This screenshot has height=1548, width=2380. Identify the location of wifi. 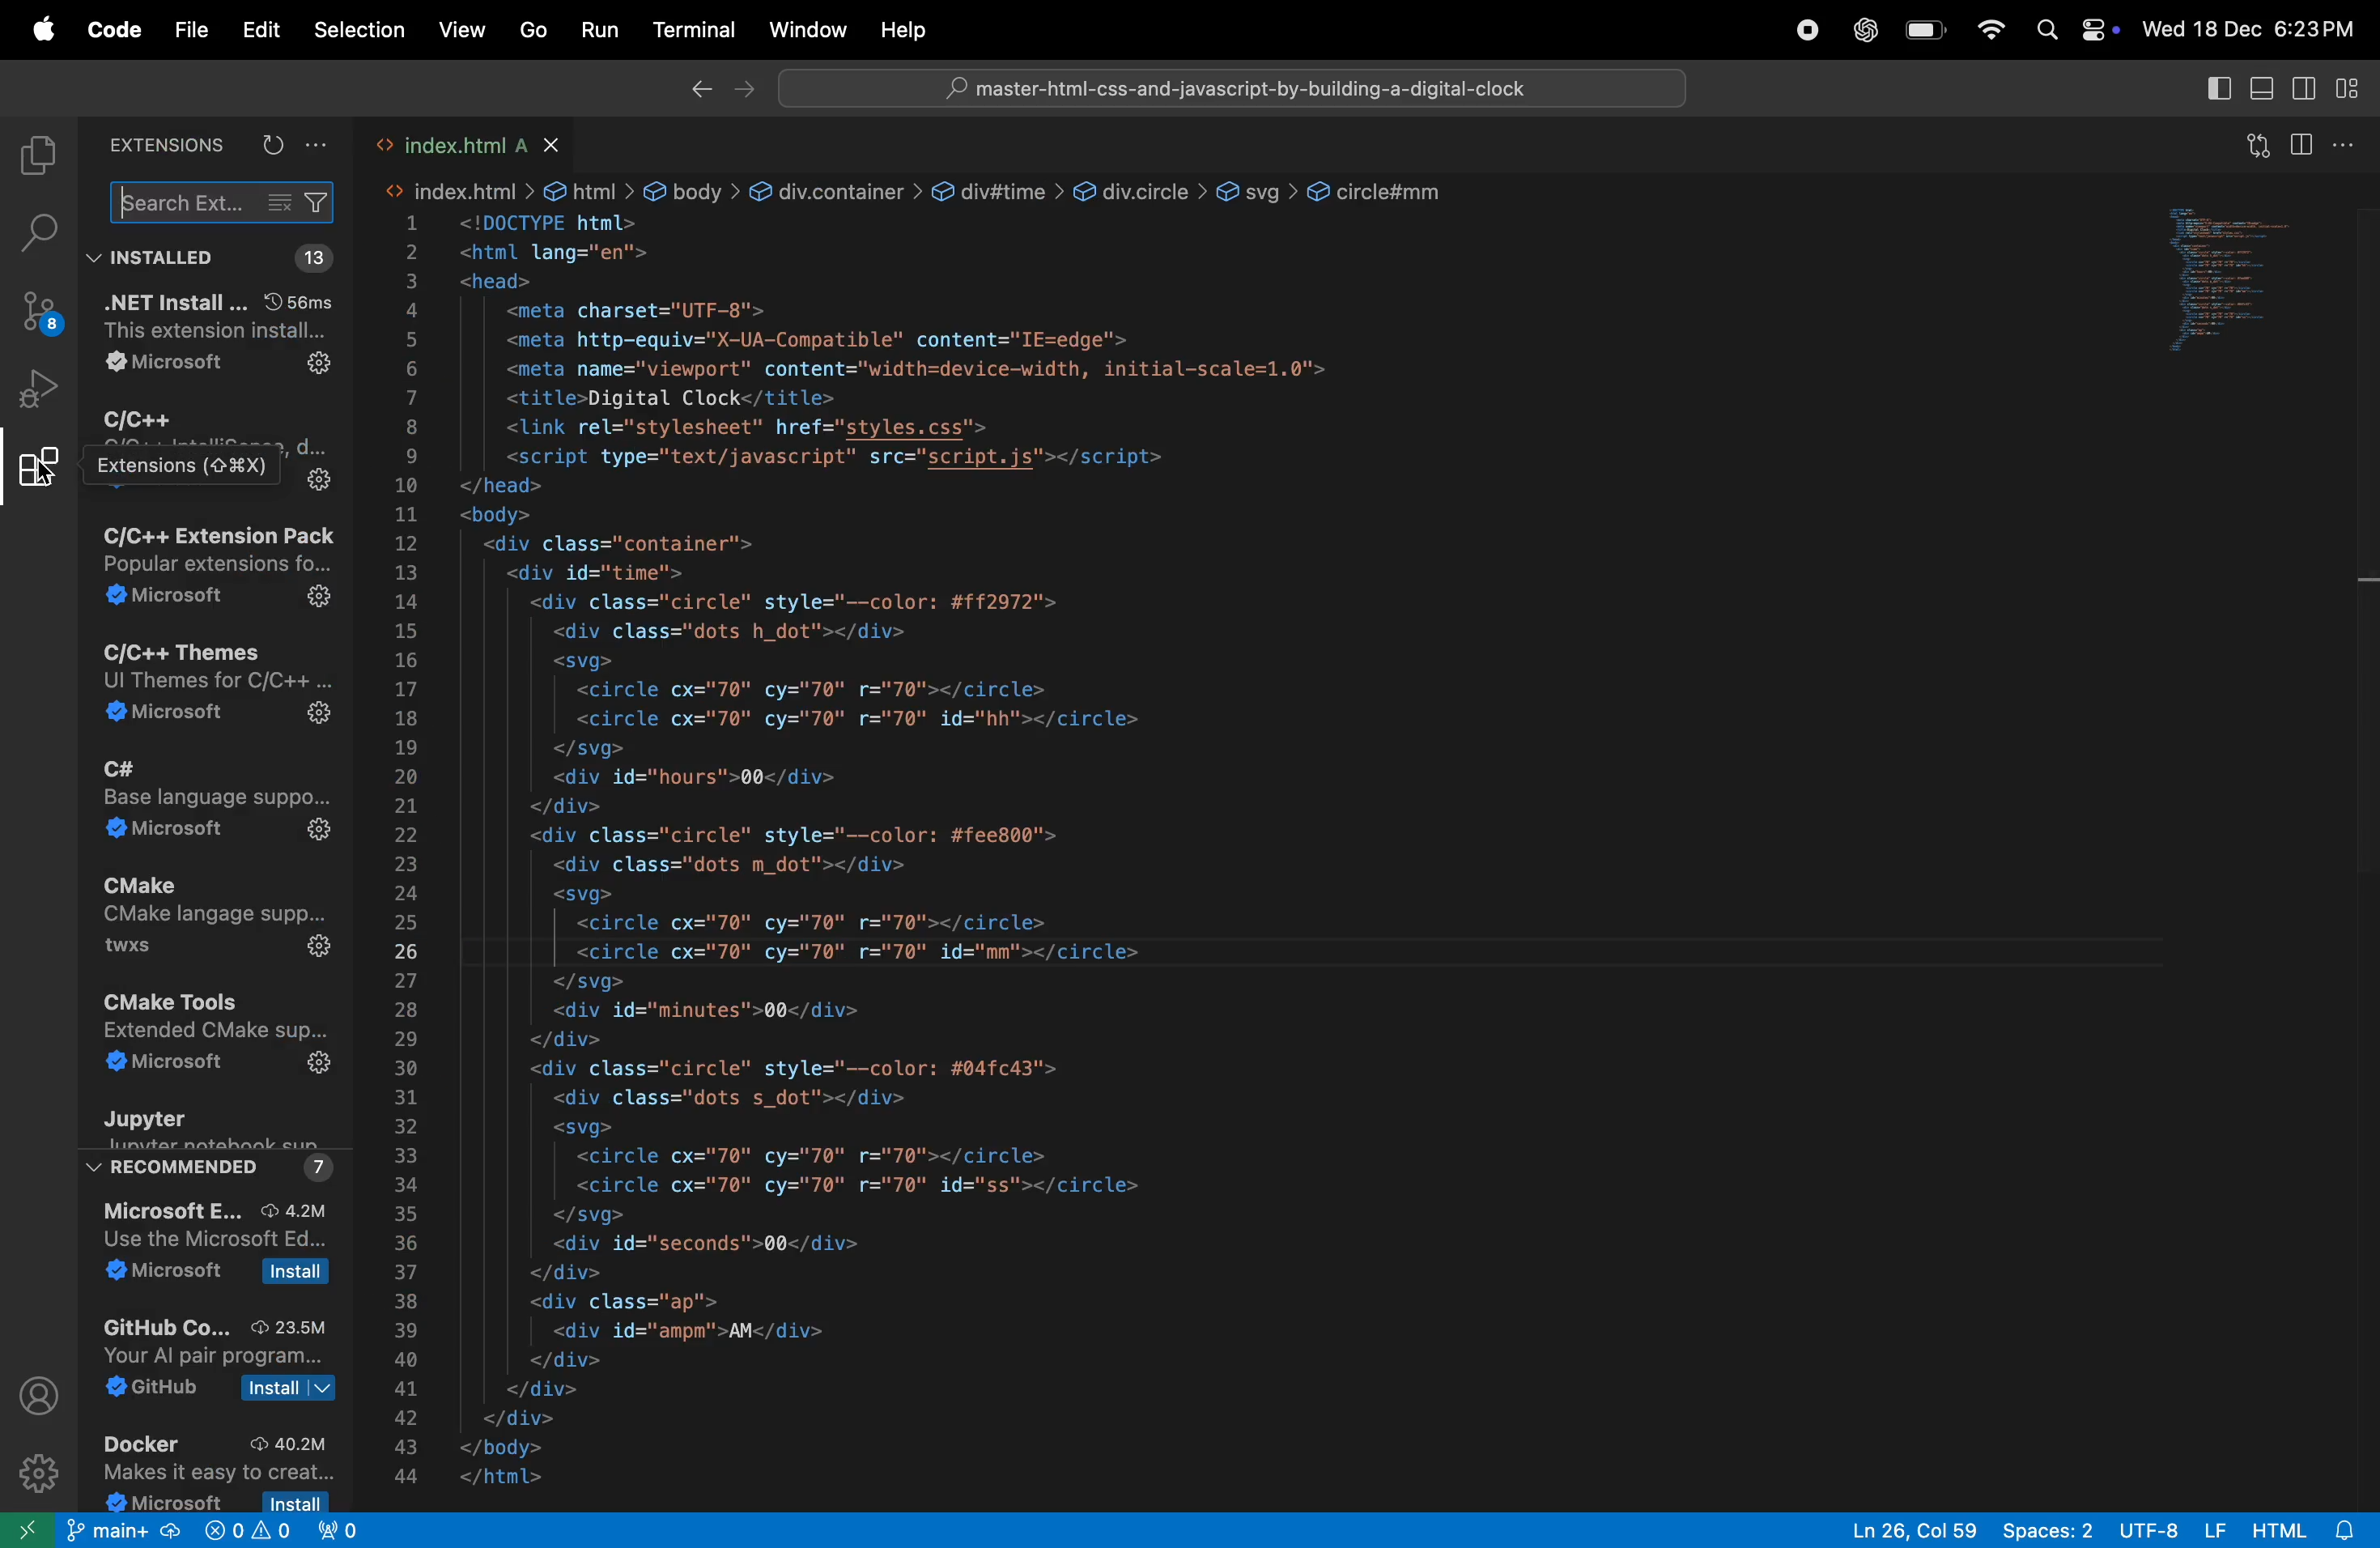
(1989, 31).